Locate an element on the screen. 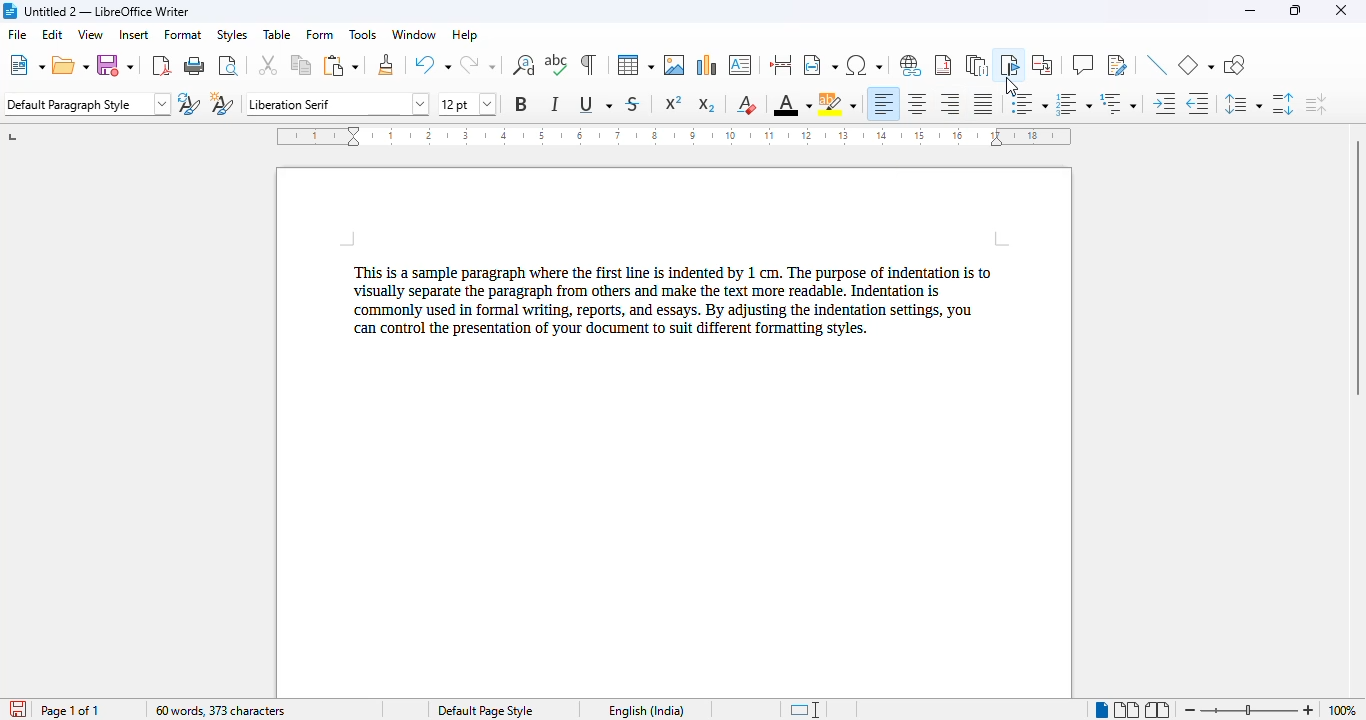 Image resolution: width=1366 pixels, height=720 pixels. ruler is located at coordinates (674, 136).